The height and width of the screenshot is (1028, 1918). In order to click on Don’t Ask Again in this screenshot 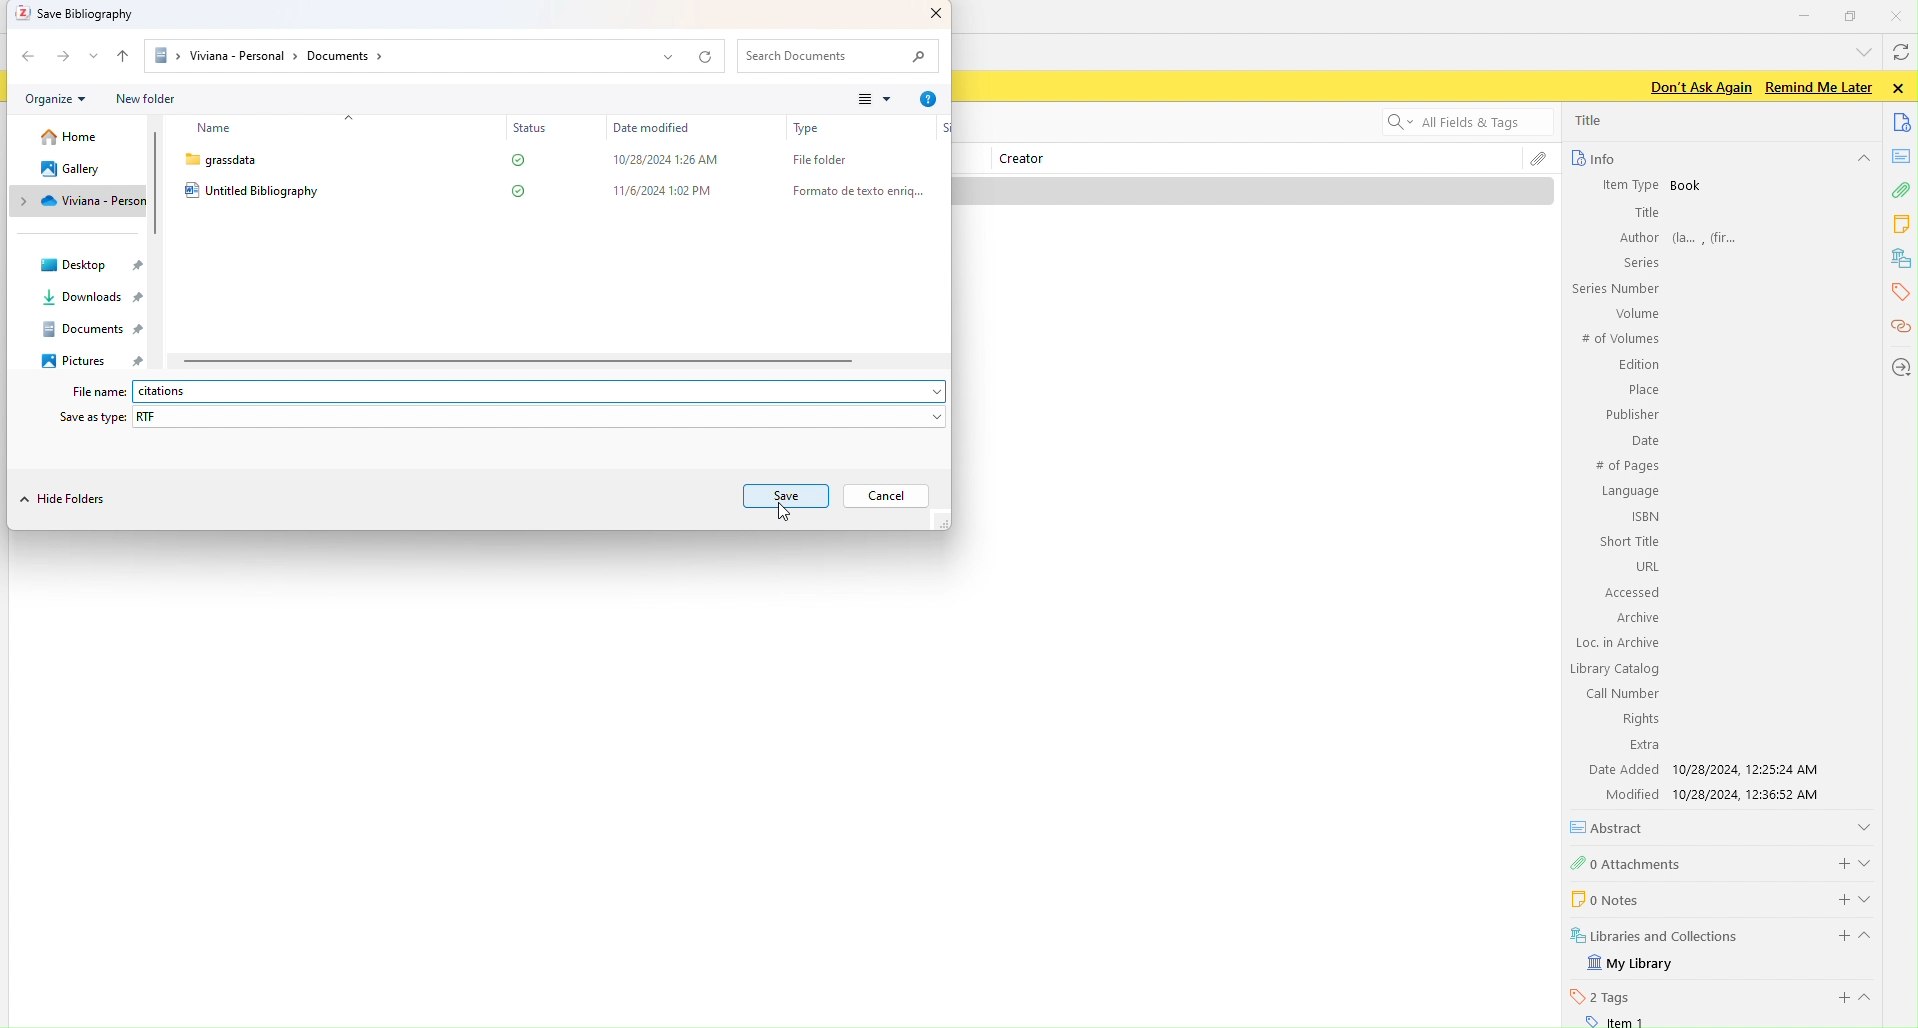, I will do `click(1695, 88)`.